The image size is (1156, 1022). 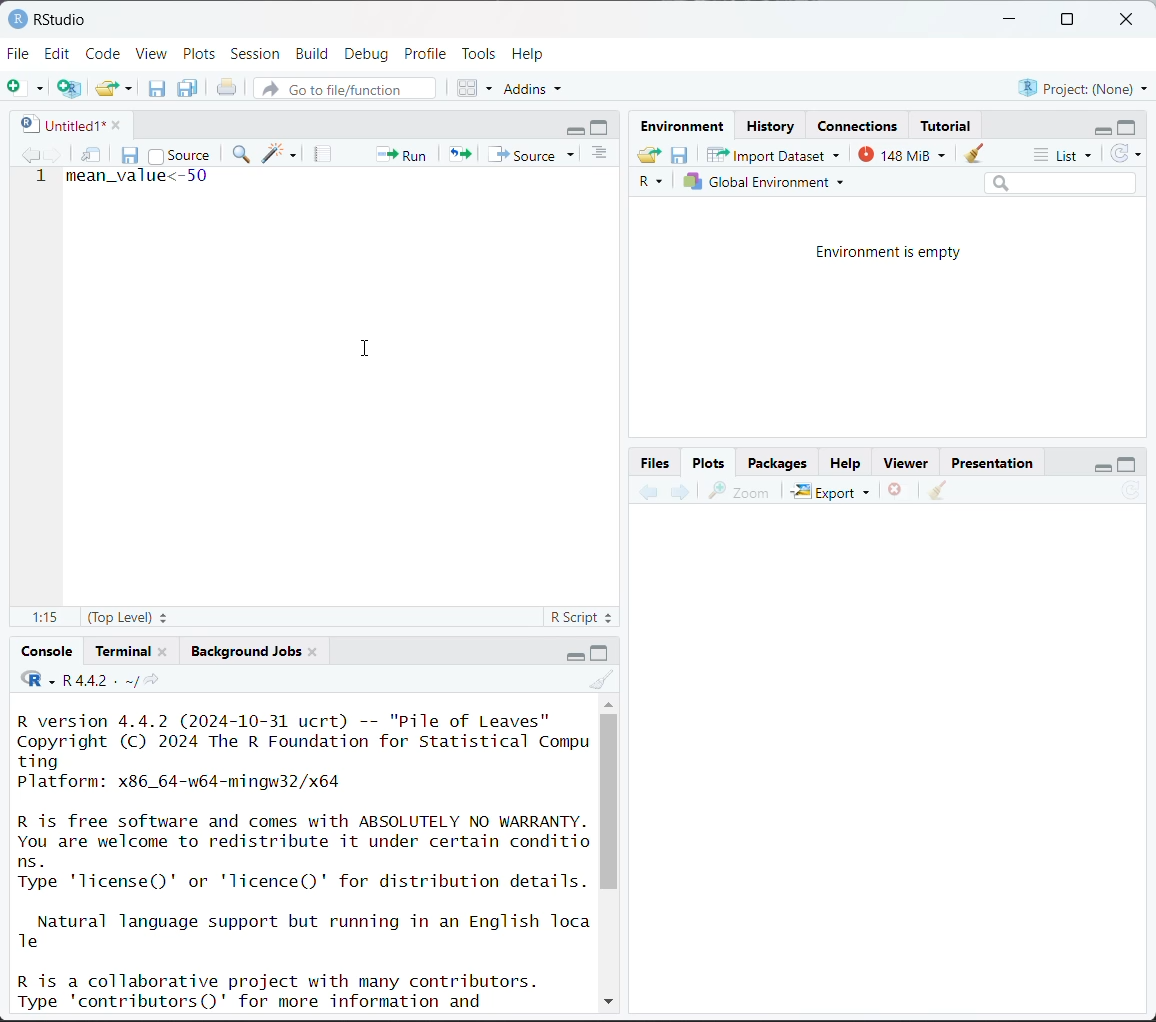 What do you see at coordinates (42, 178) in the screenshot?
I see `1` at bounding box center [42, 178].